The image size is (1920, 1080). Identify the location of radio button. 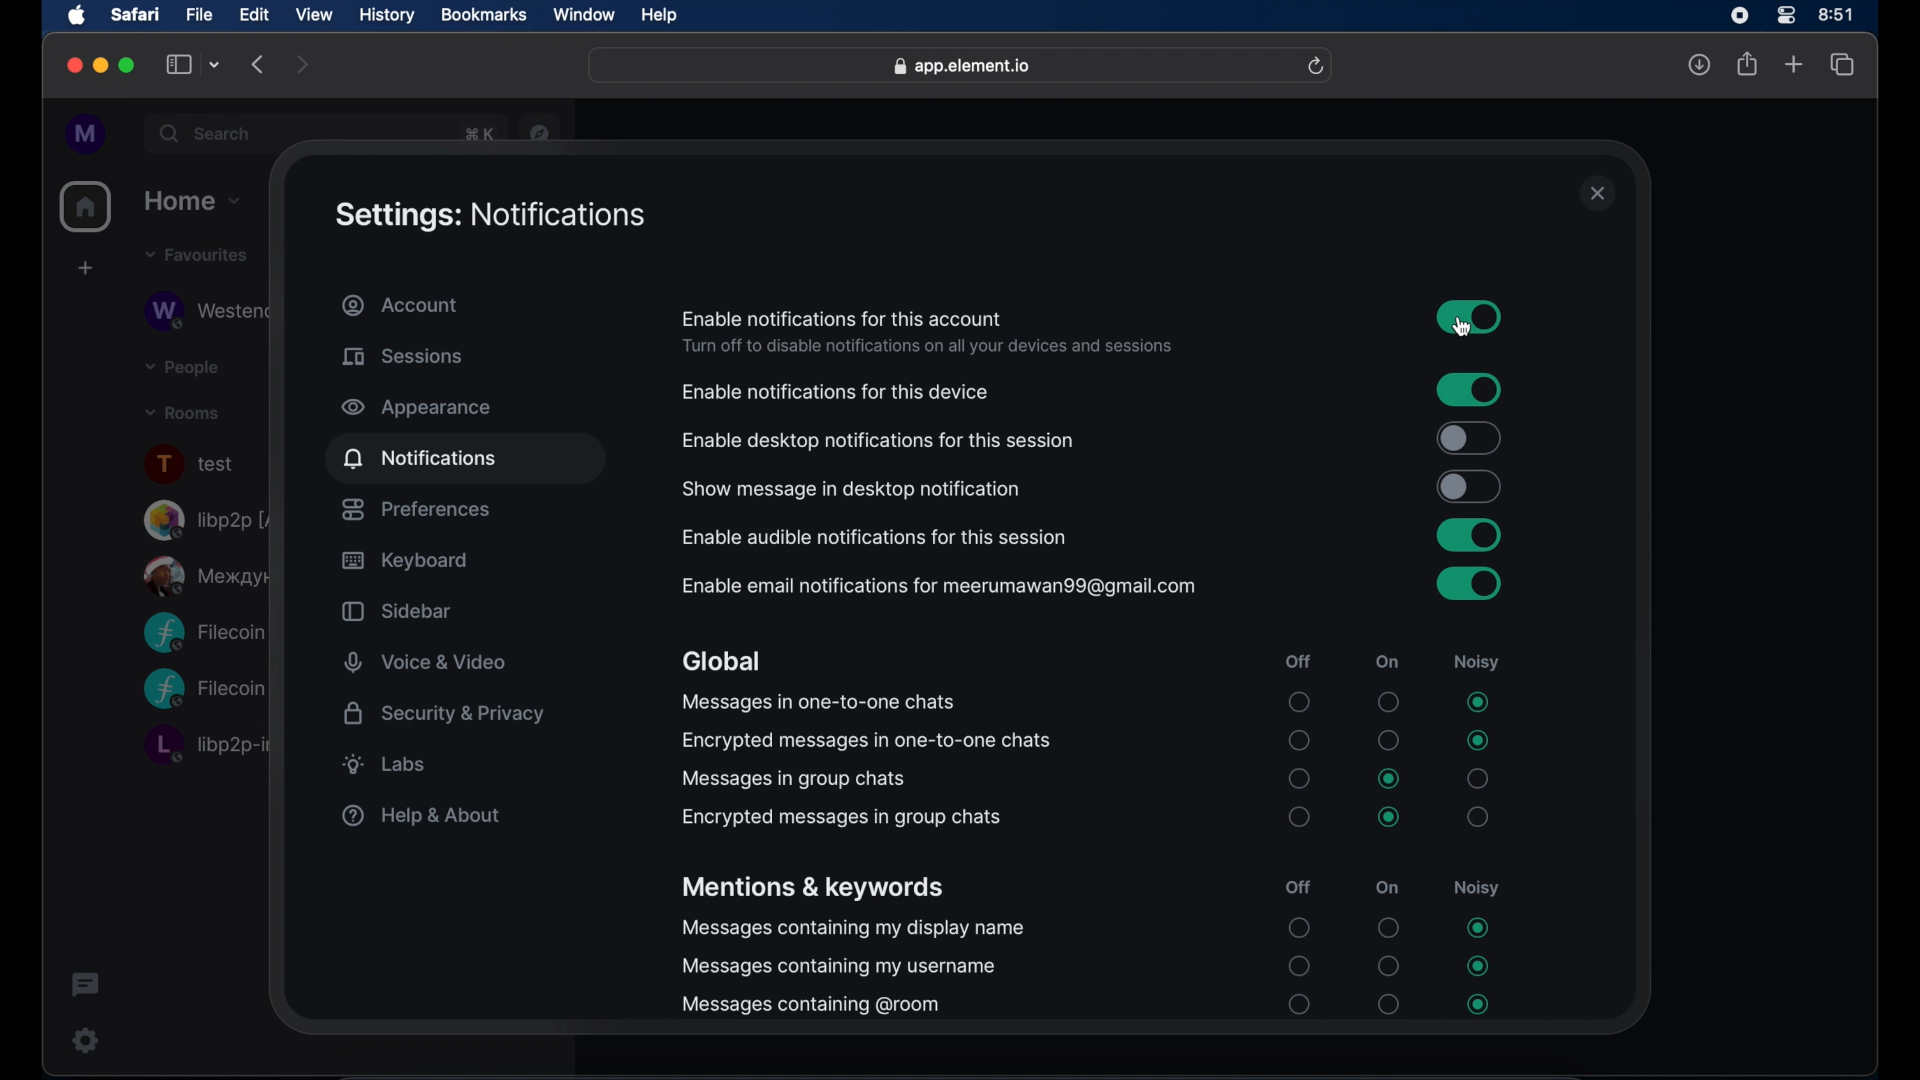
(1388, 817).